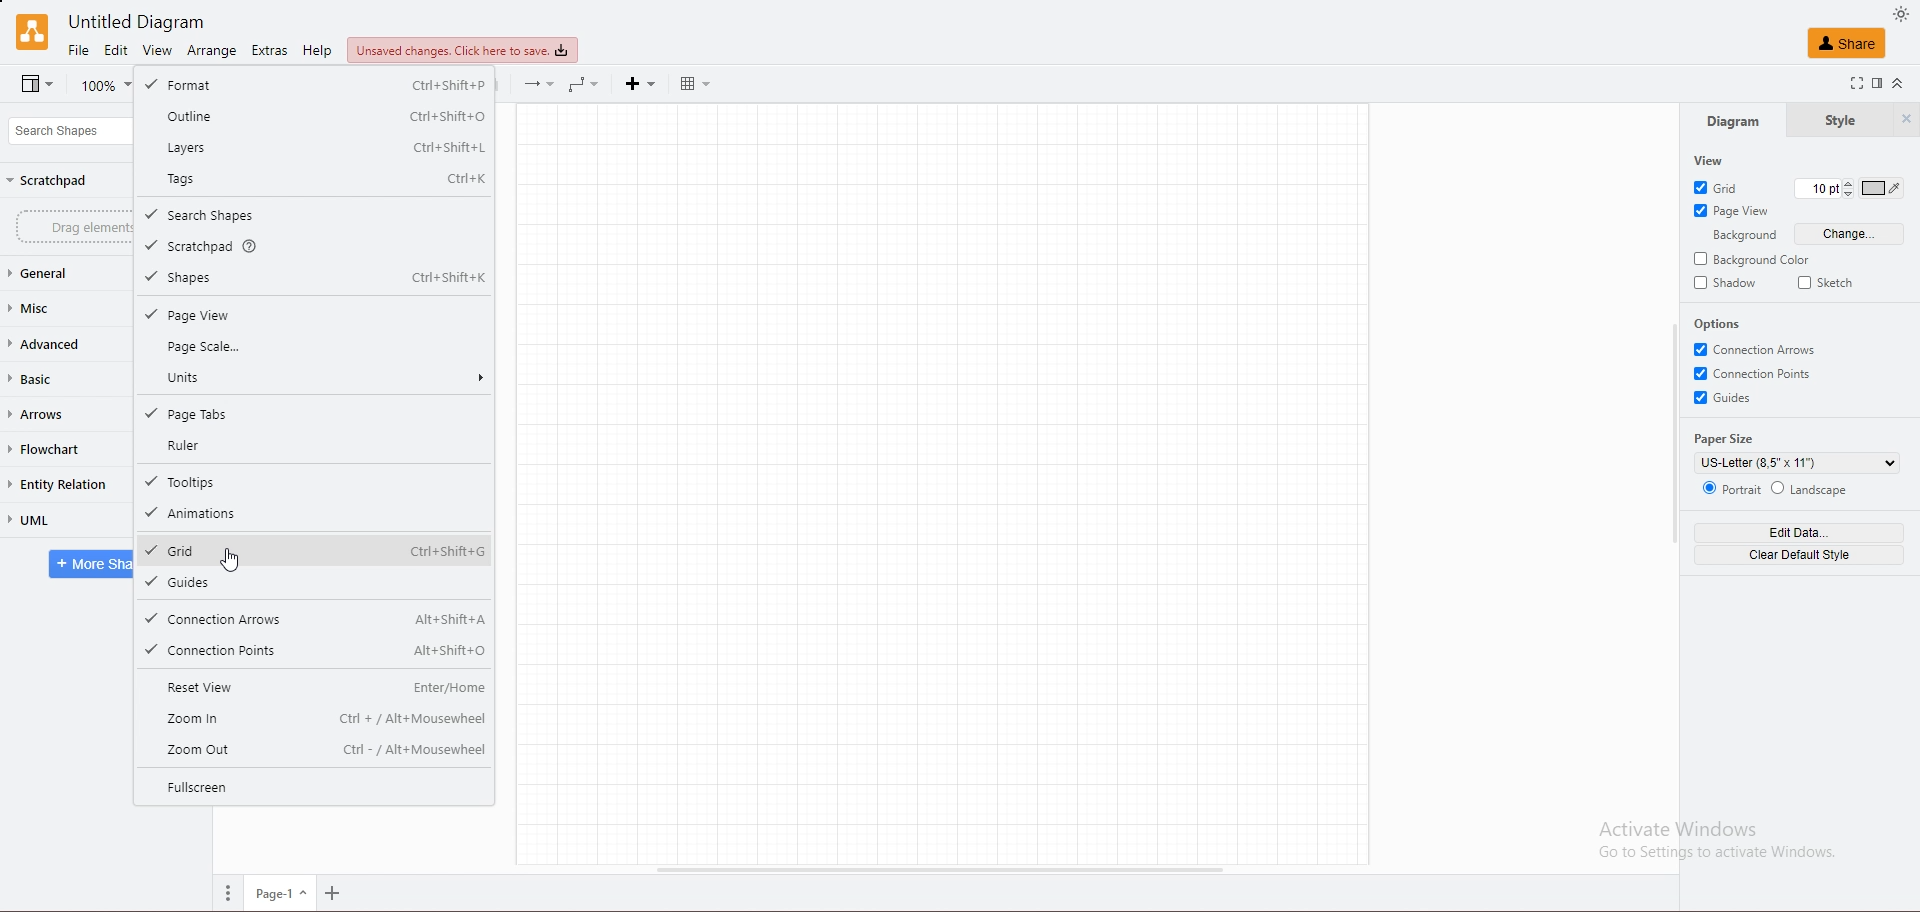 The width and height of the screenshot is (1920, 912). Describe the element at coordinates (314, 178) in the screenshot. I see `tags                 Ctrl+K` at that location.